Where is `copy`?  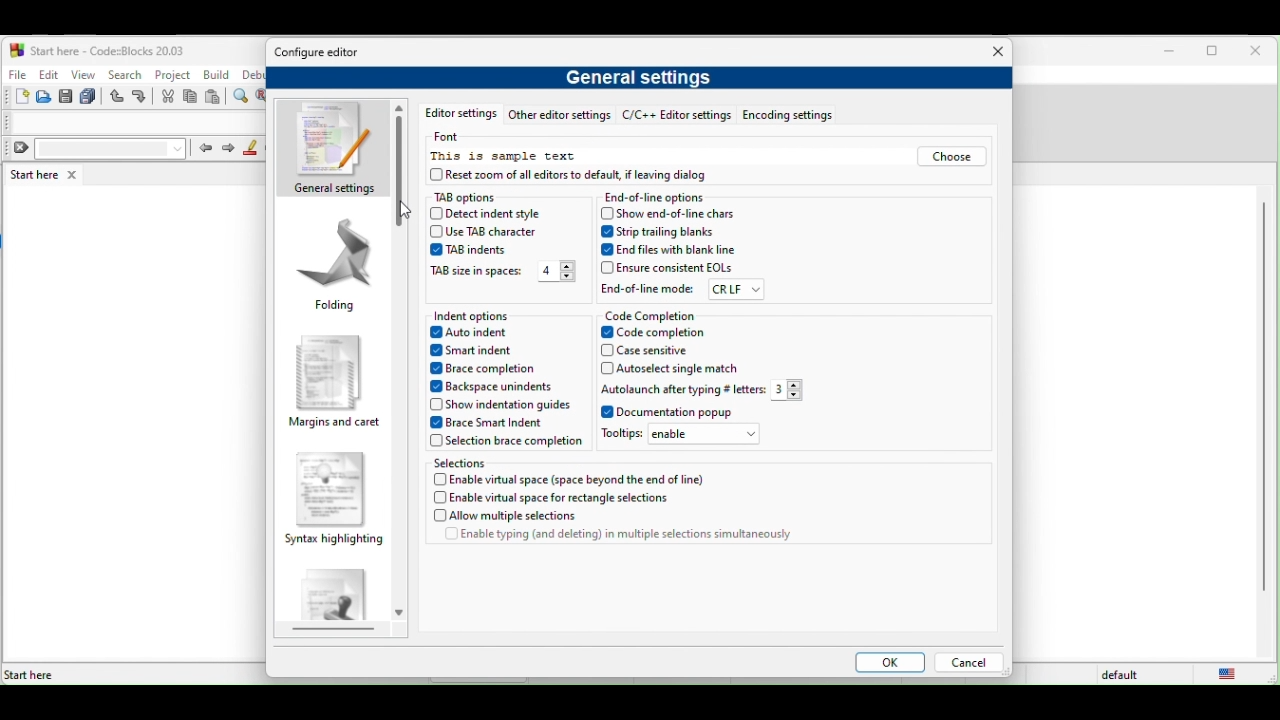 copy is located at coordinates (191, 98).